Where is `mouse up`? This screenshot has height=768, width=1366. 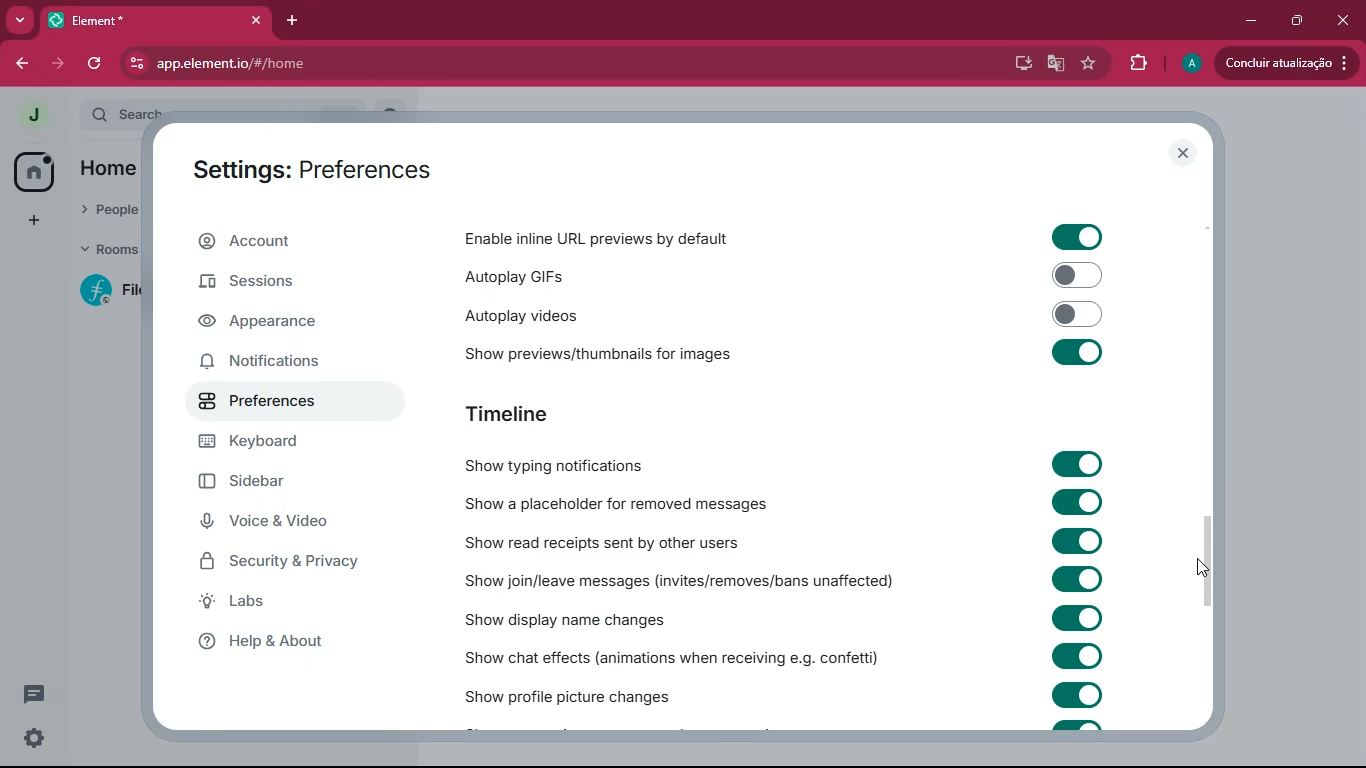 mouse up is located at coordinates (1205, 568).